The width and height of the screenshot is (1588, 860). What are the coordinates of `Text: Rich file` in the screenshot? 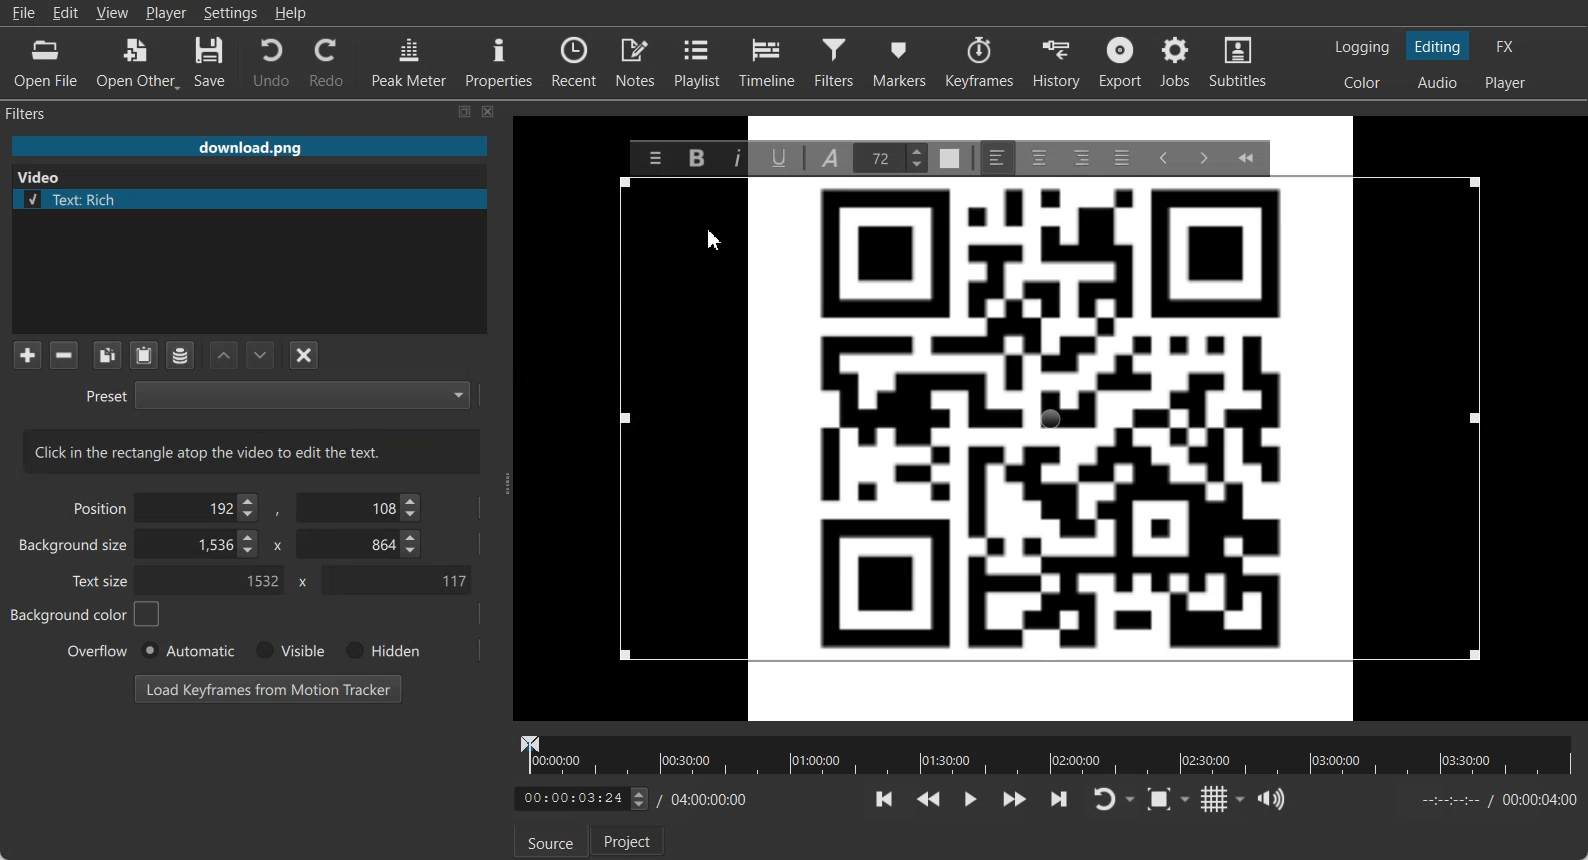 It's located at (251, 201).